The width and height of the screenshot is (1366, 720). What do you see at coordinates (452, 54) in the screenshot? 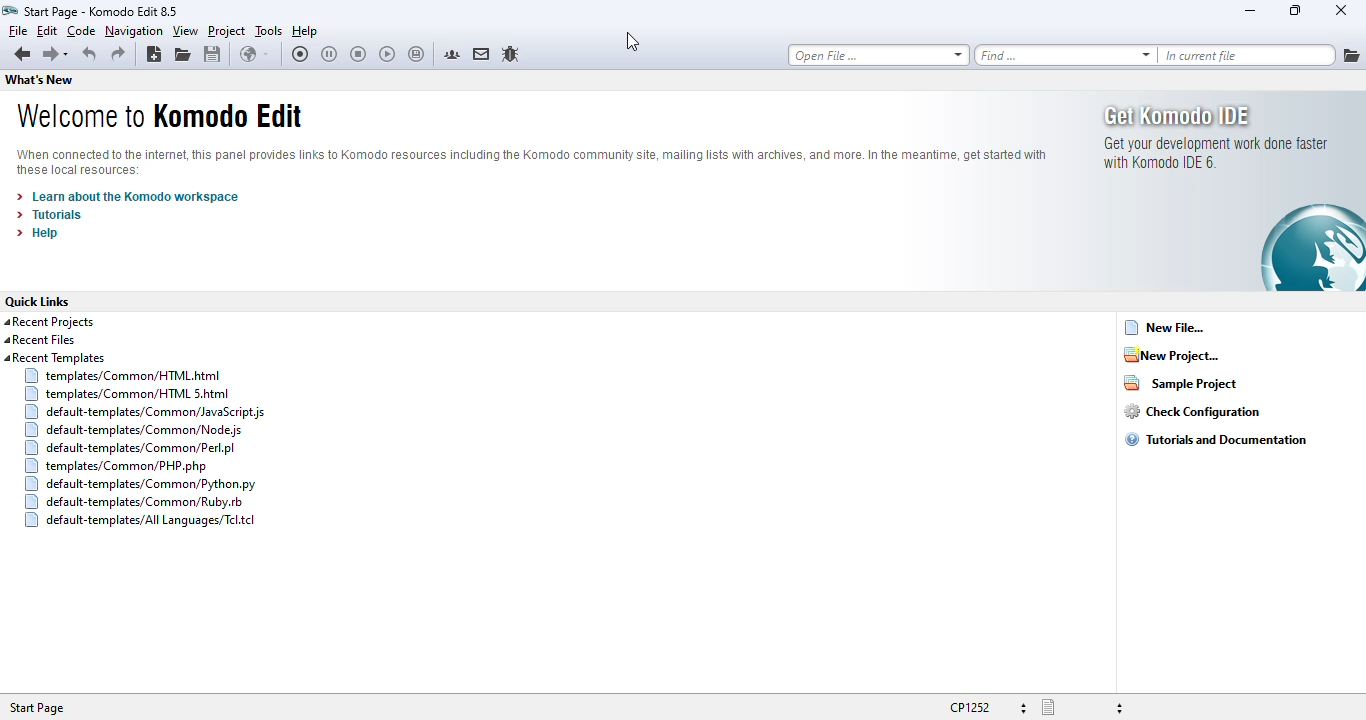
I see `komodo community` at bounding box center [452, 54].